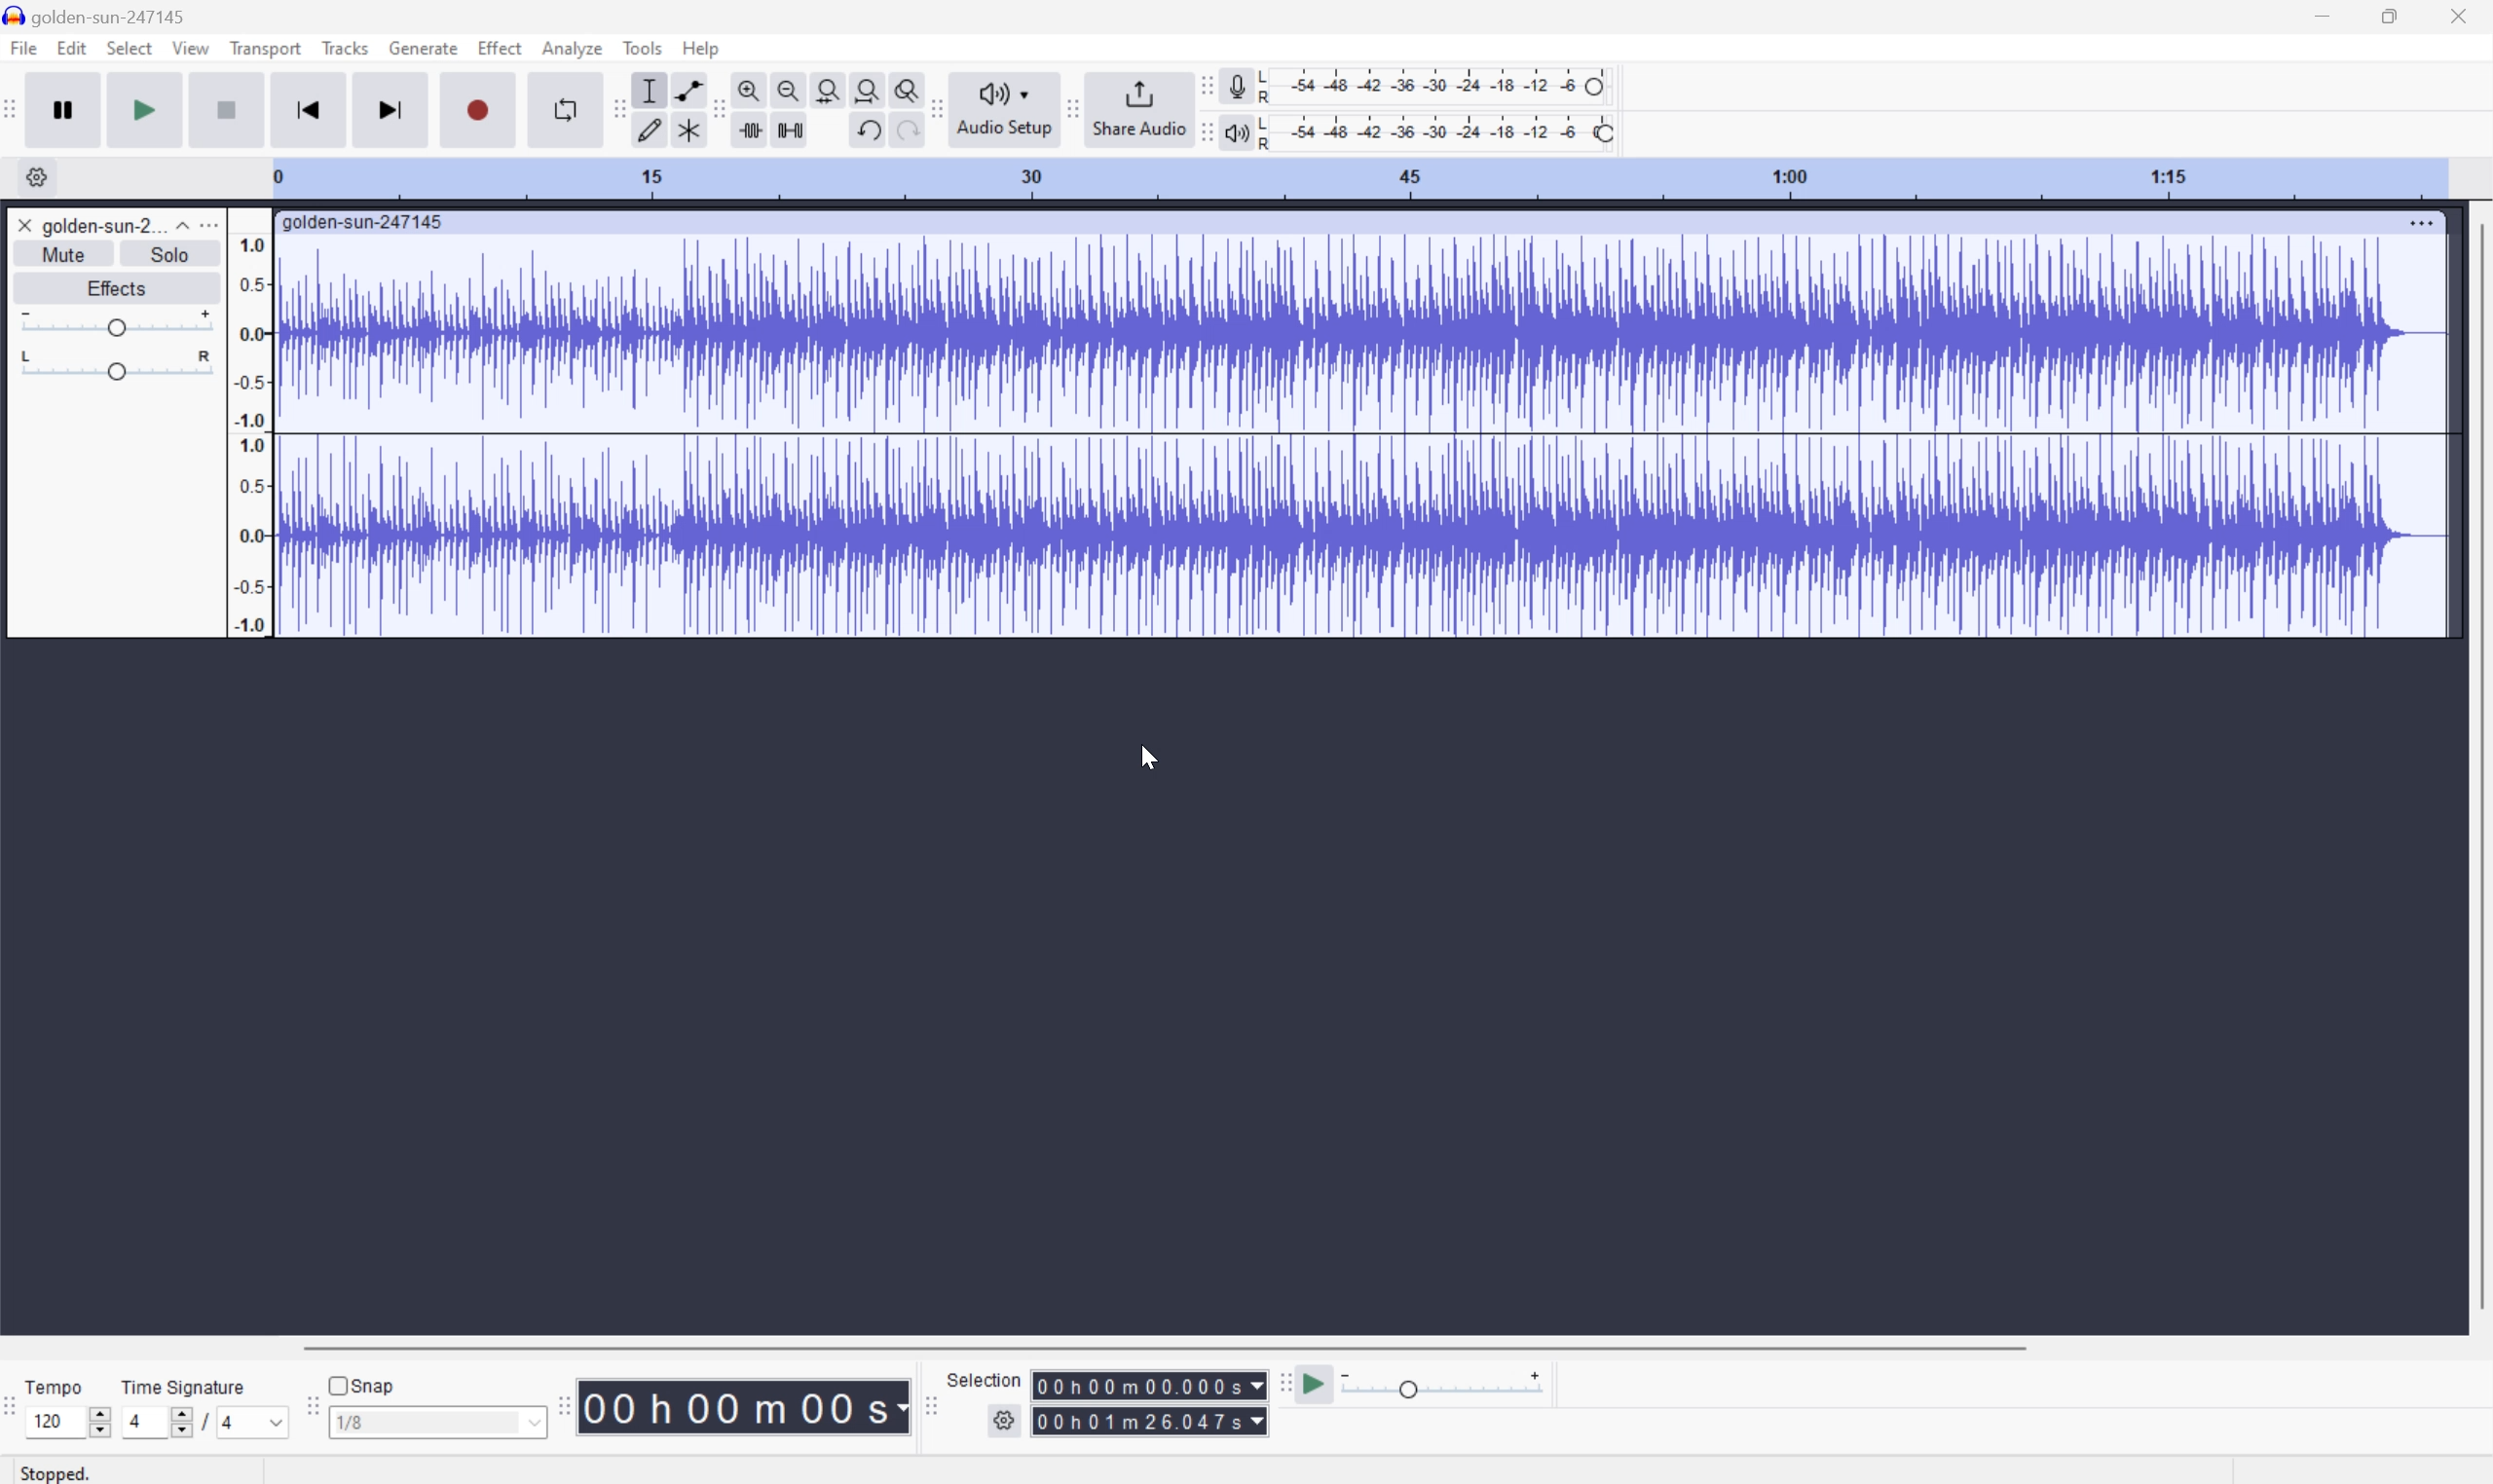 The height and width of the screenshot is (1484, 2493). I want to click on Audacity transport toolbar, so click(16, 106).